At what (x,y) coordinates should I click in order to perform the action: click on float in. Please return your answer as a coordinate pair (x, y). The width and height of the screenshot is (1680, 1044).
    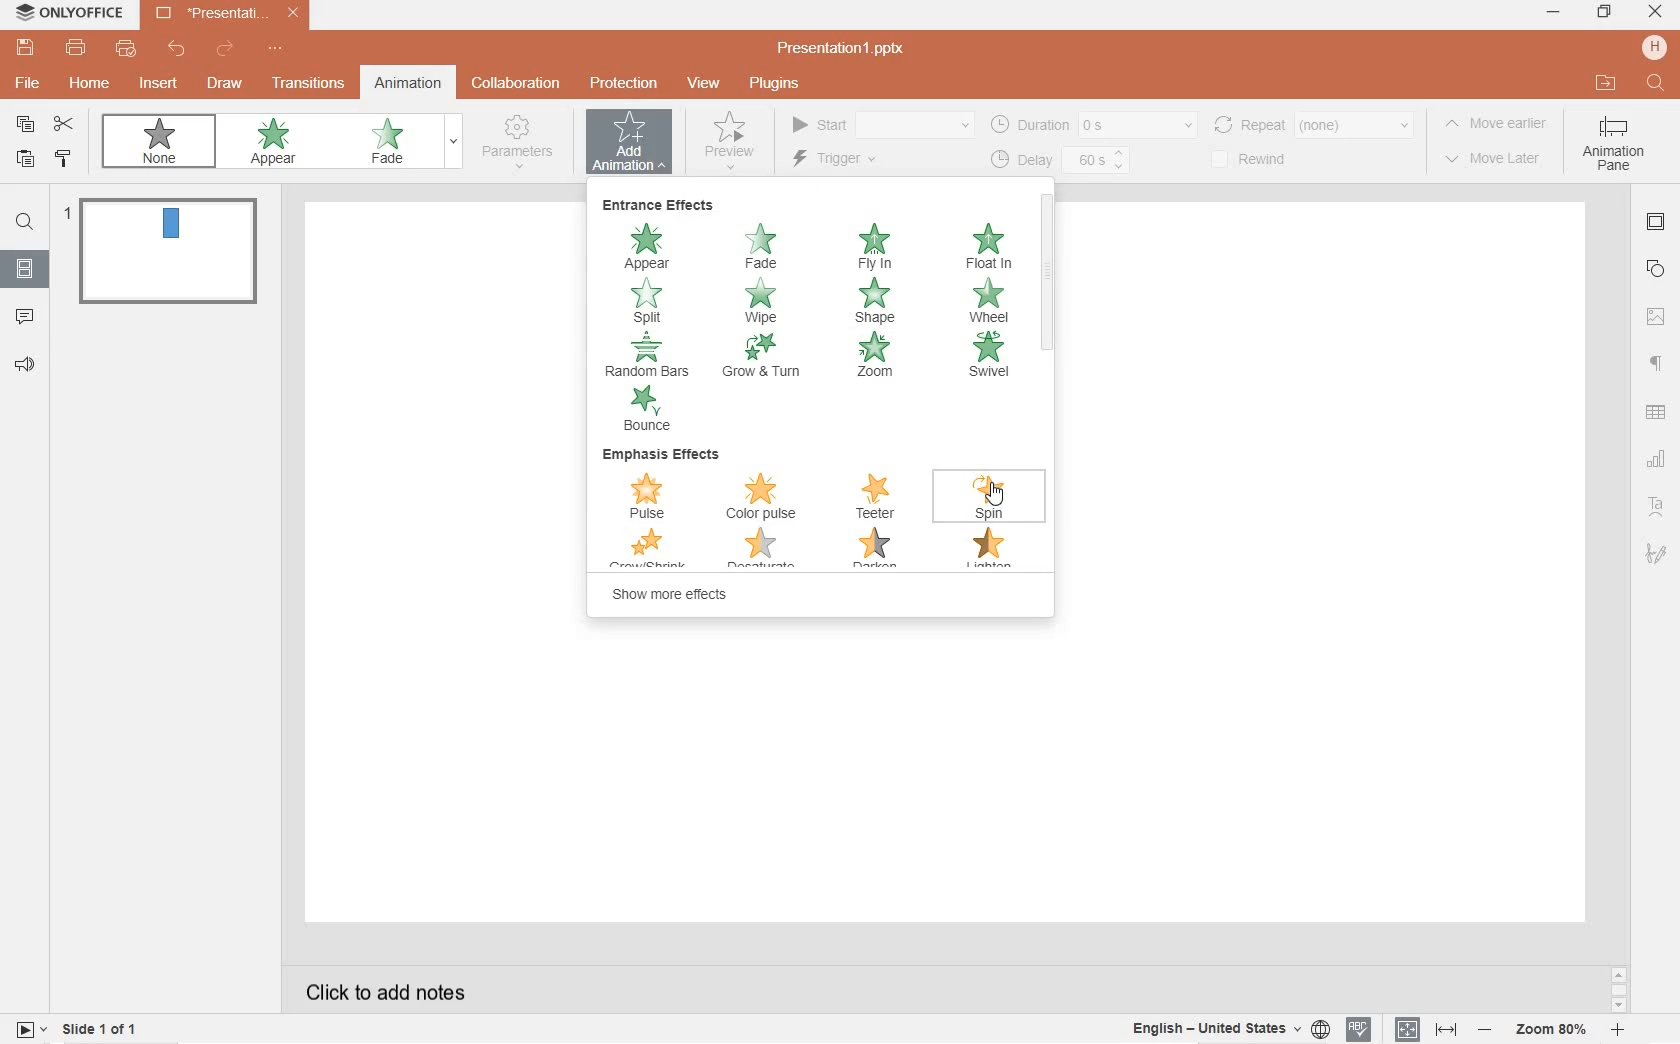
    Looking at the image, I should click on (988, 245).